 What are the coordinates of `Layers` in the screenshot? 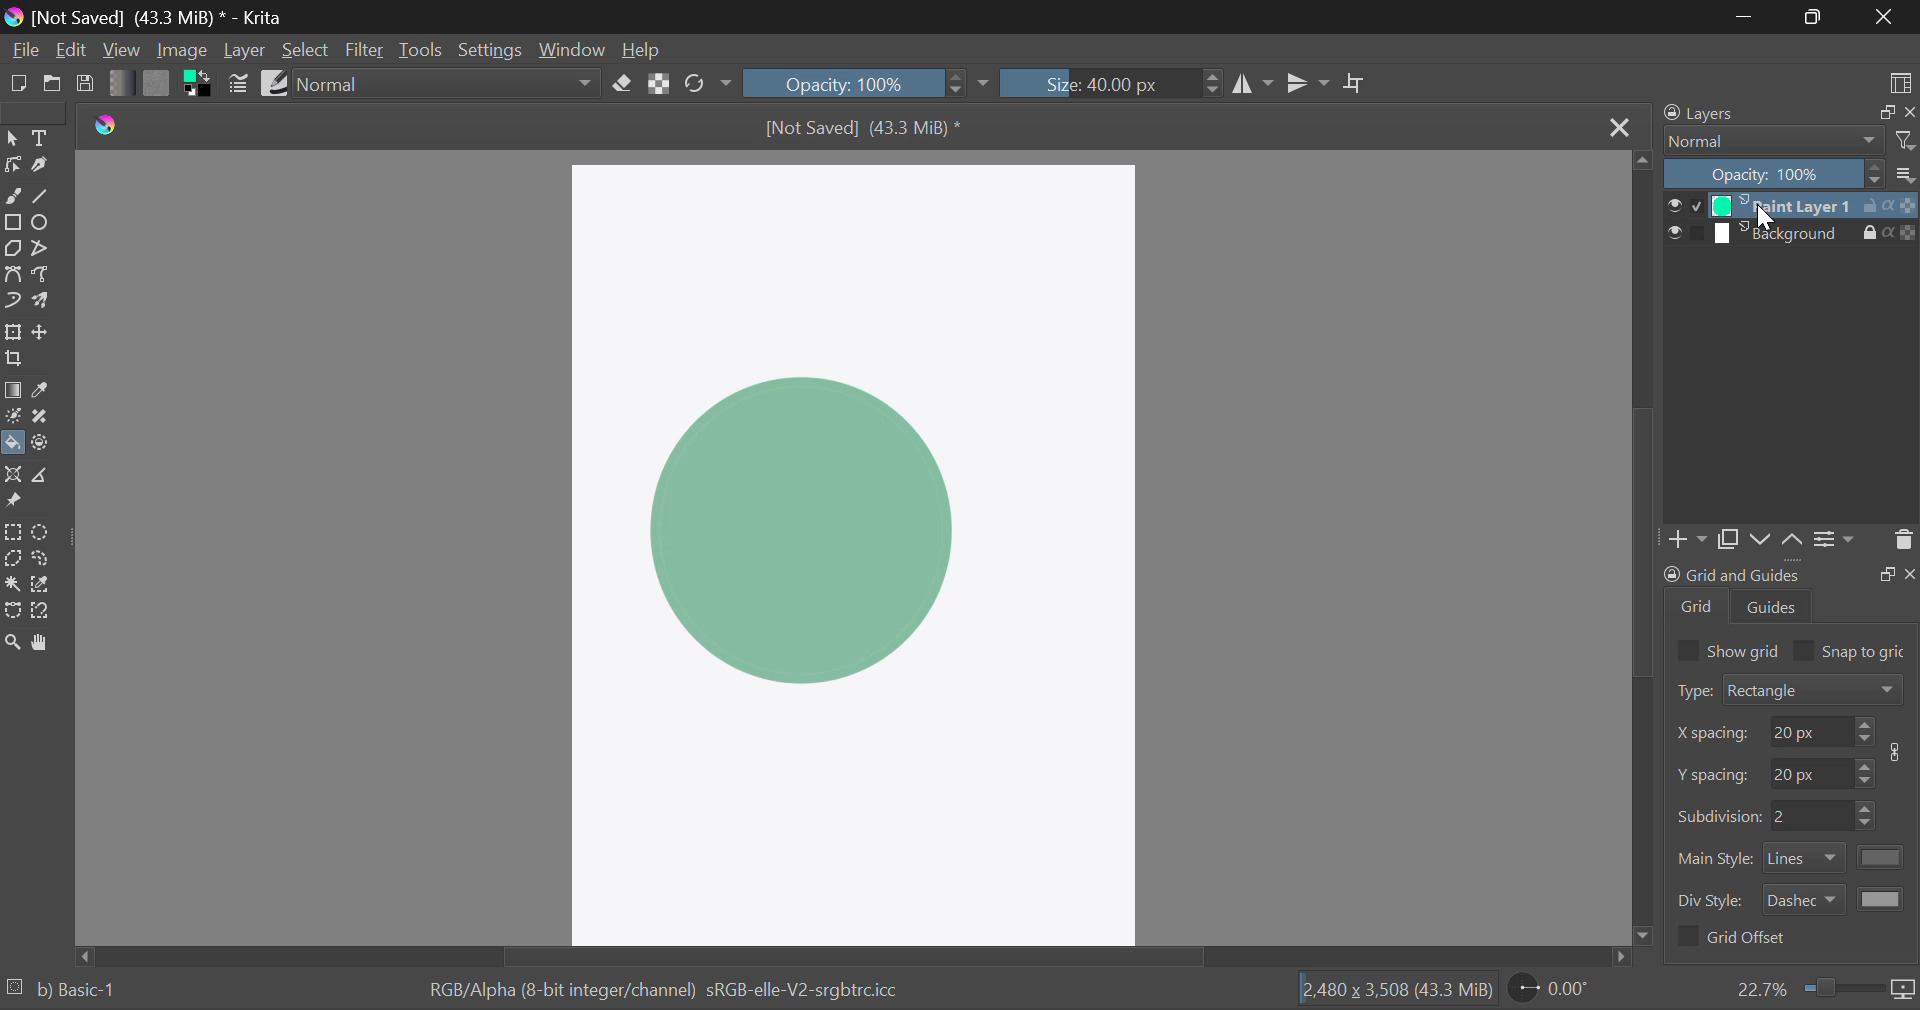 It's located at (1790, 223).